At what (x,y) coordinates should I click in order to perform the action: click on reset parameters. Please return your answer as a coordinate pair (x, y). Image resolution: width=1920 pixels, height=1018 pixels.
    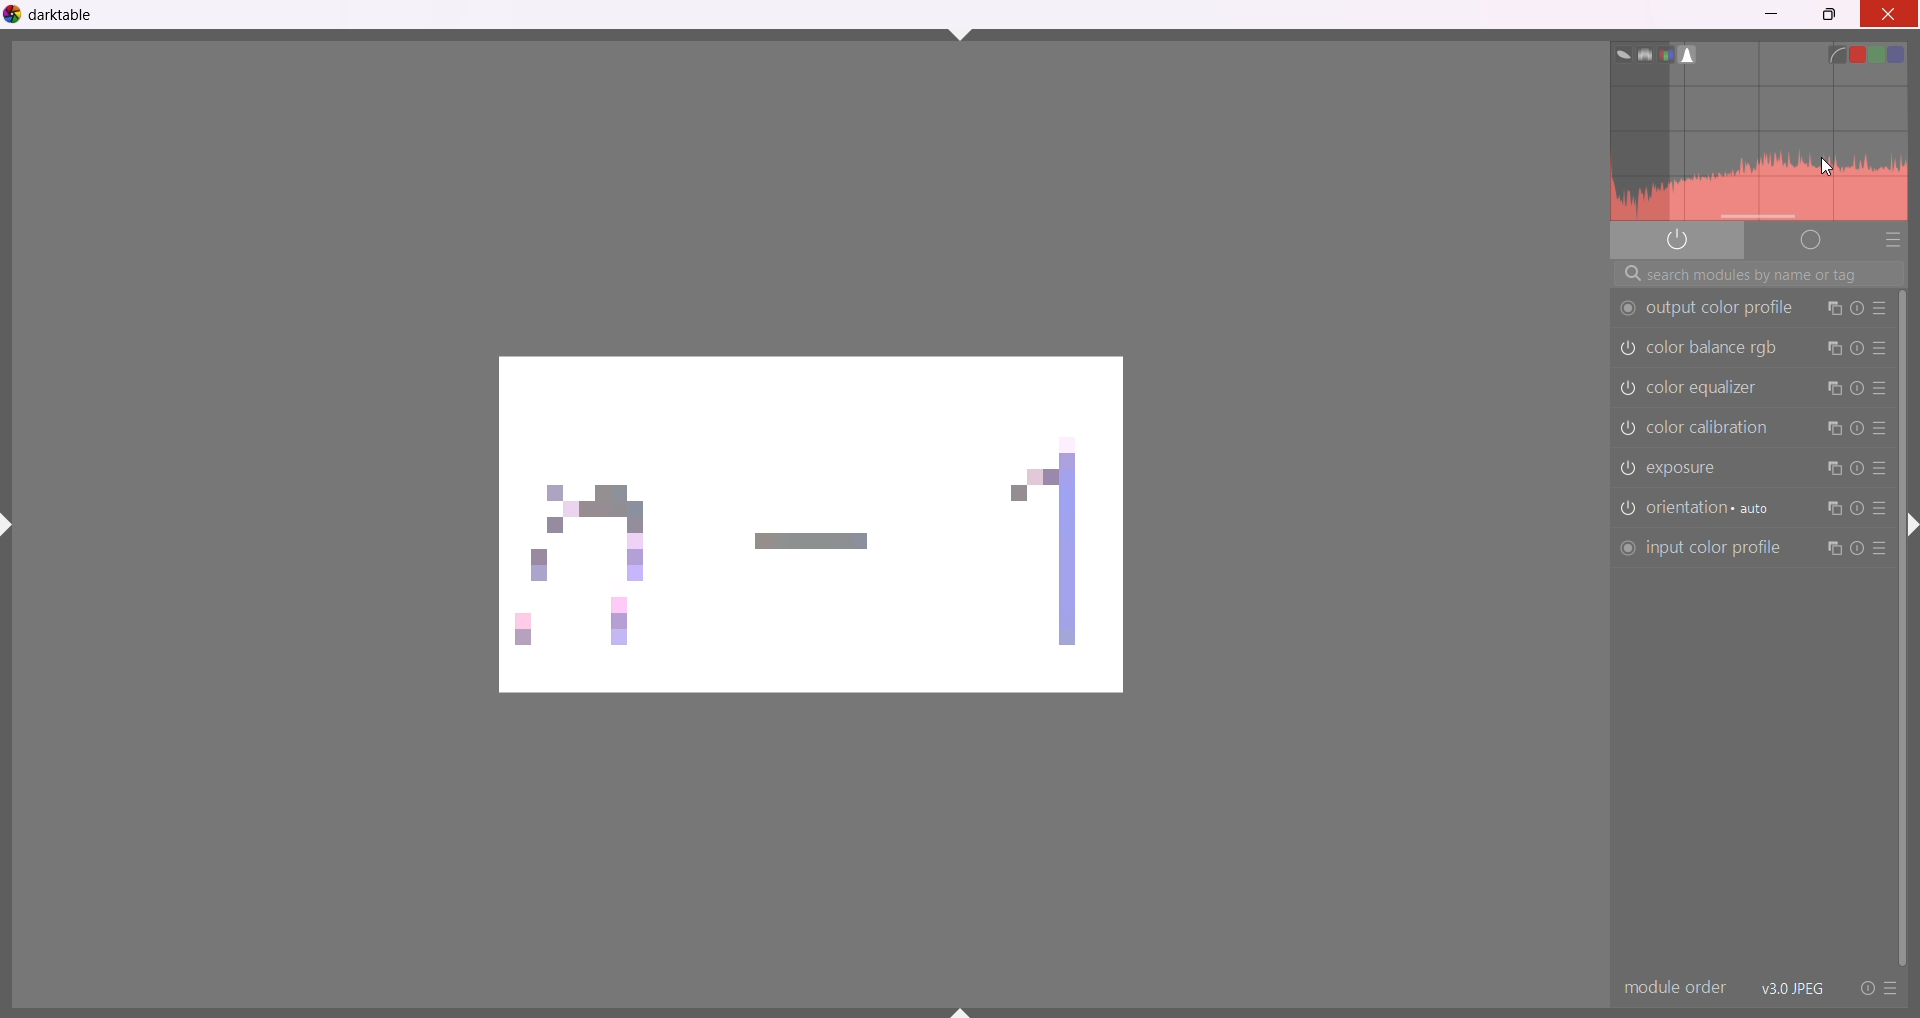
    Looking at the image, I should click on (1858, 430).